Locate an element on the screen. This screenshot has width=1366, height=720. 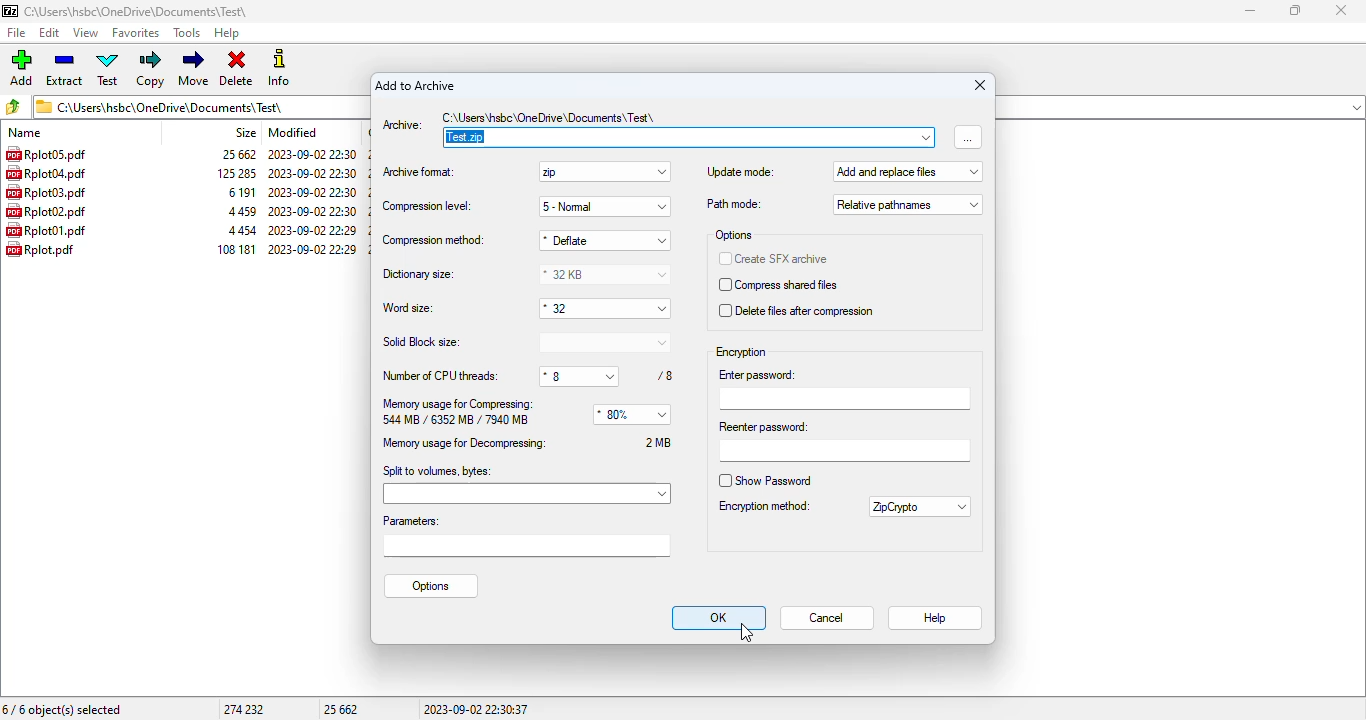
modified date & time is located at coordinates (313, 230).